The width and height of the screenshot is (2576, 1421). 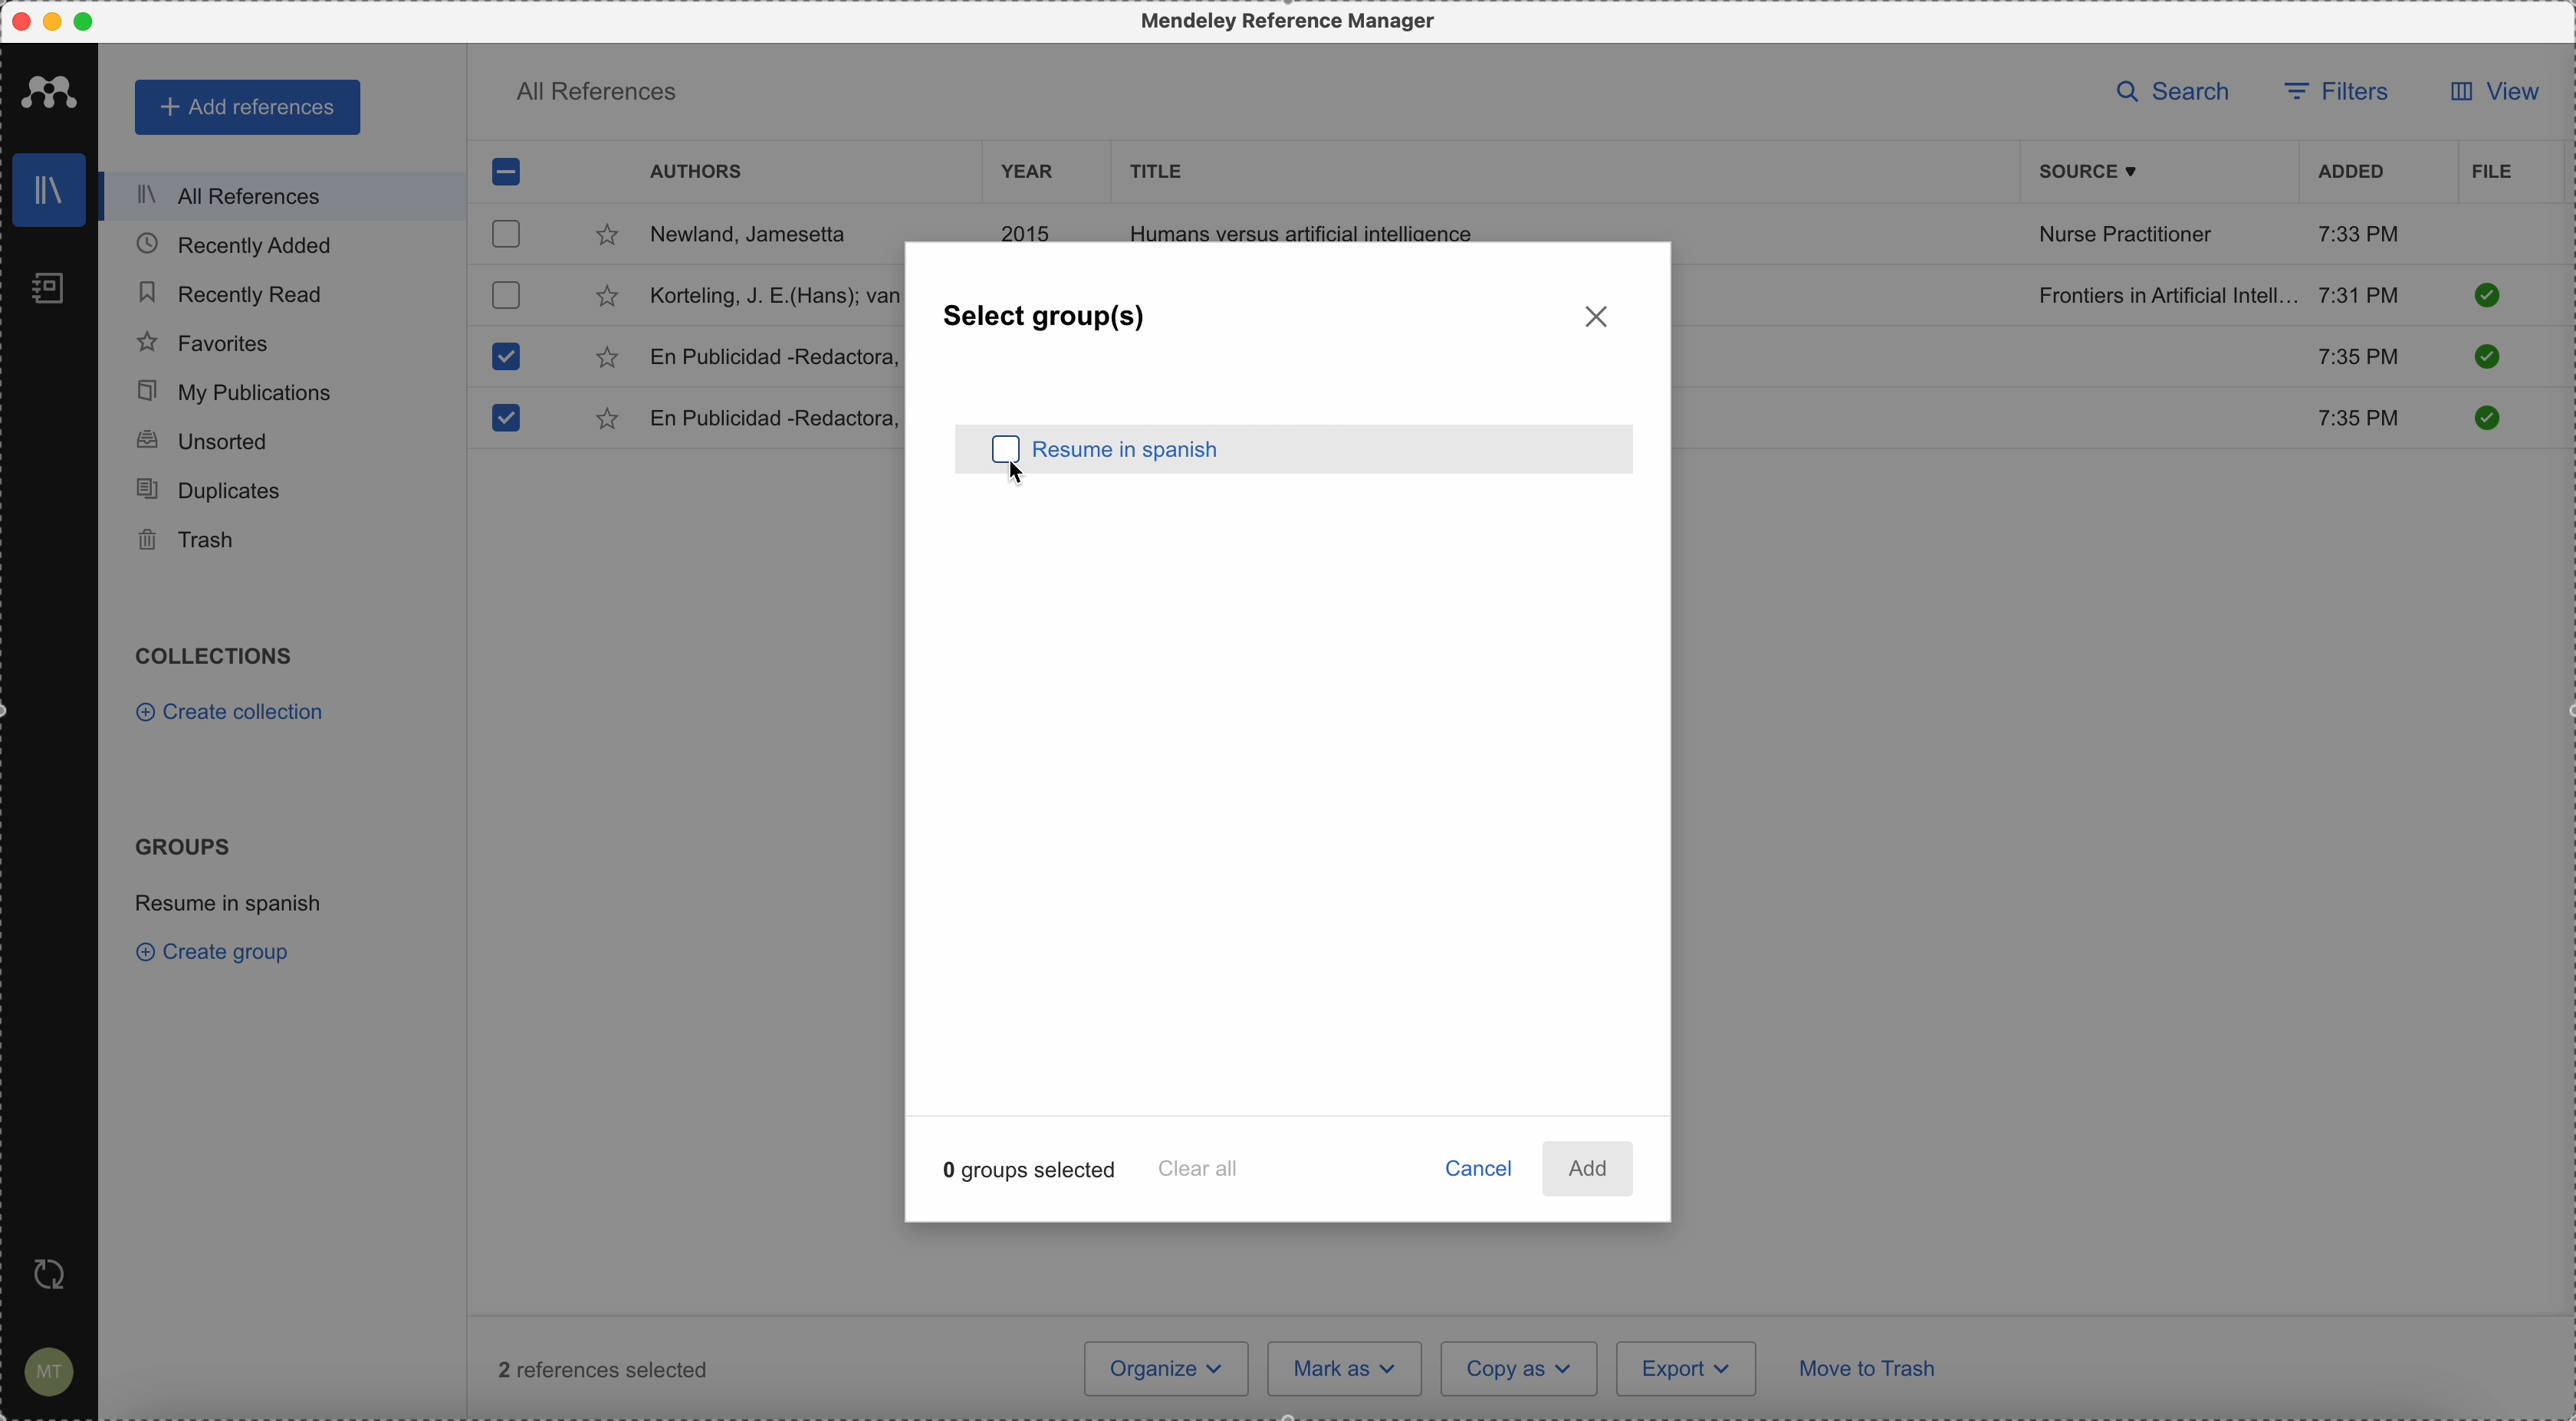 I want to click on authors, so click(x=696, y=174).